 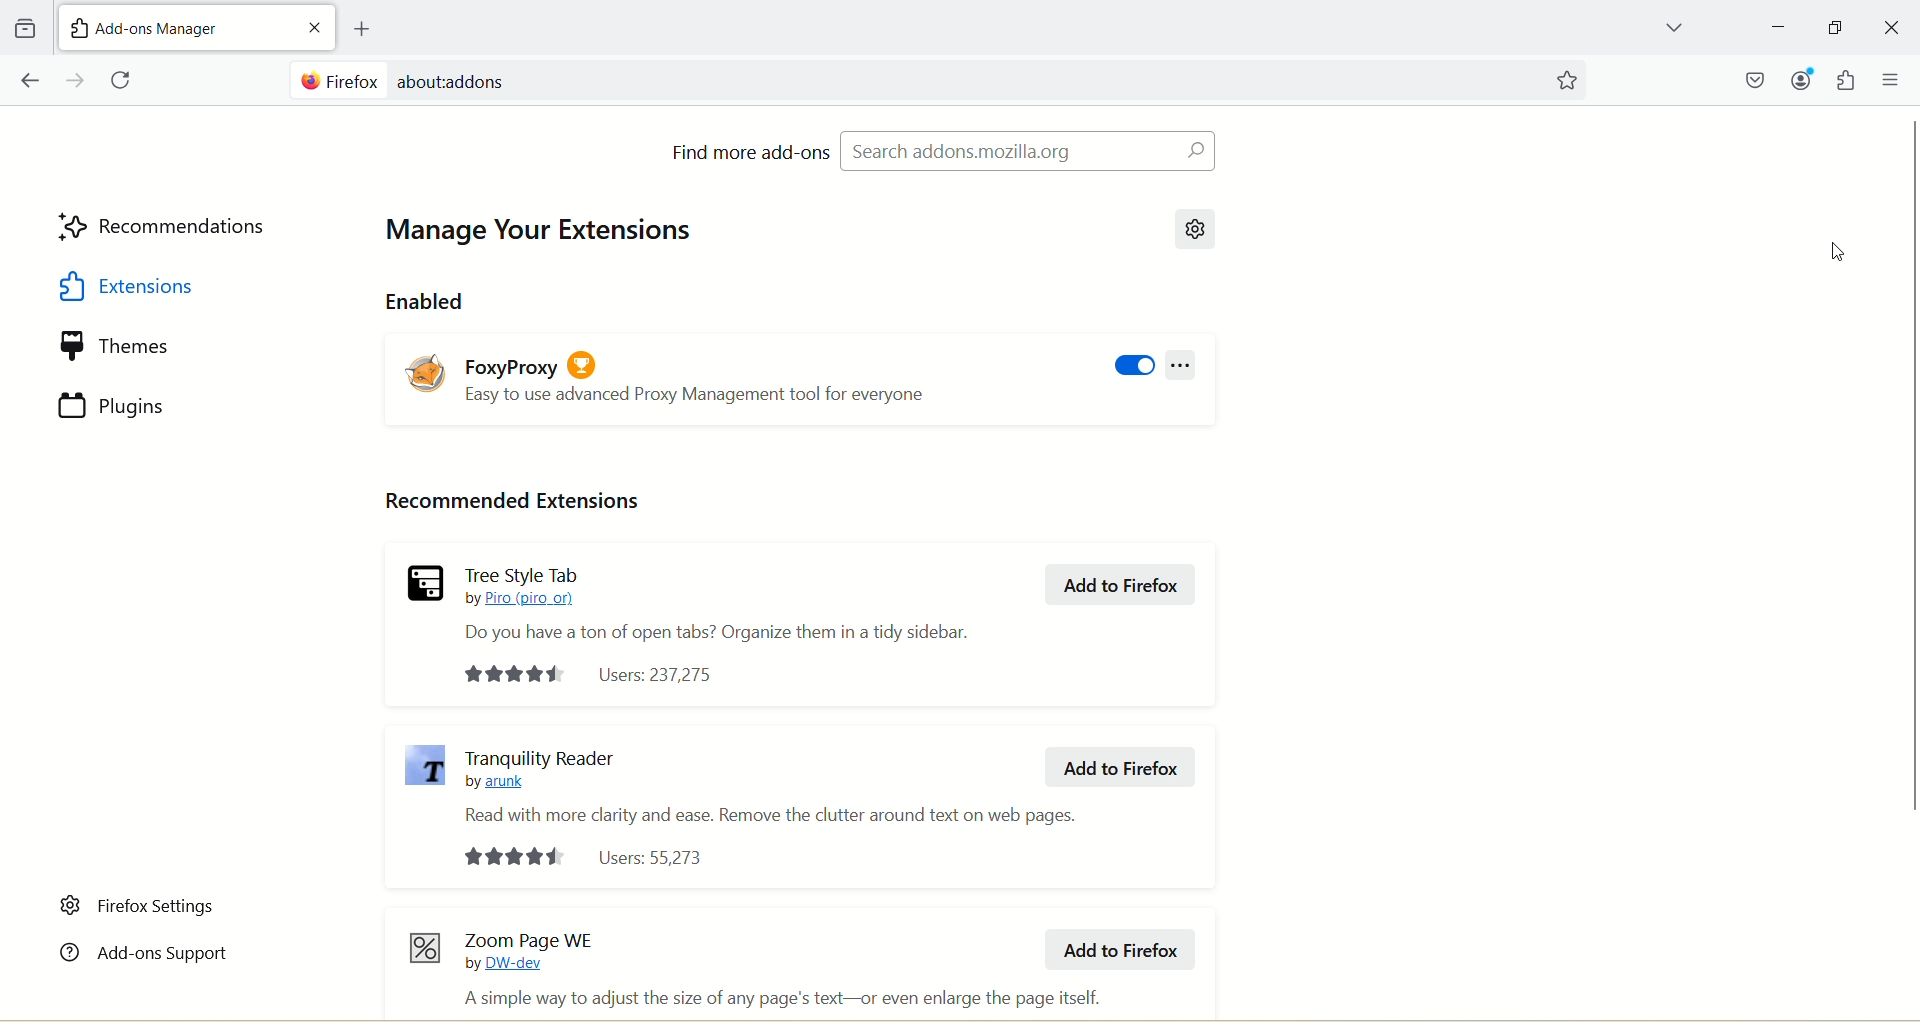 What do you see at coordinates (29, 80) in the screenshot?
I see `Move backward` at bounding box center [29, 80].